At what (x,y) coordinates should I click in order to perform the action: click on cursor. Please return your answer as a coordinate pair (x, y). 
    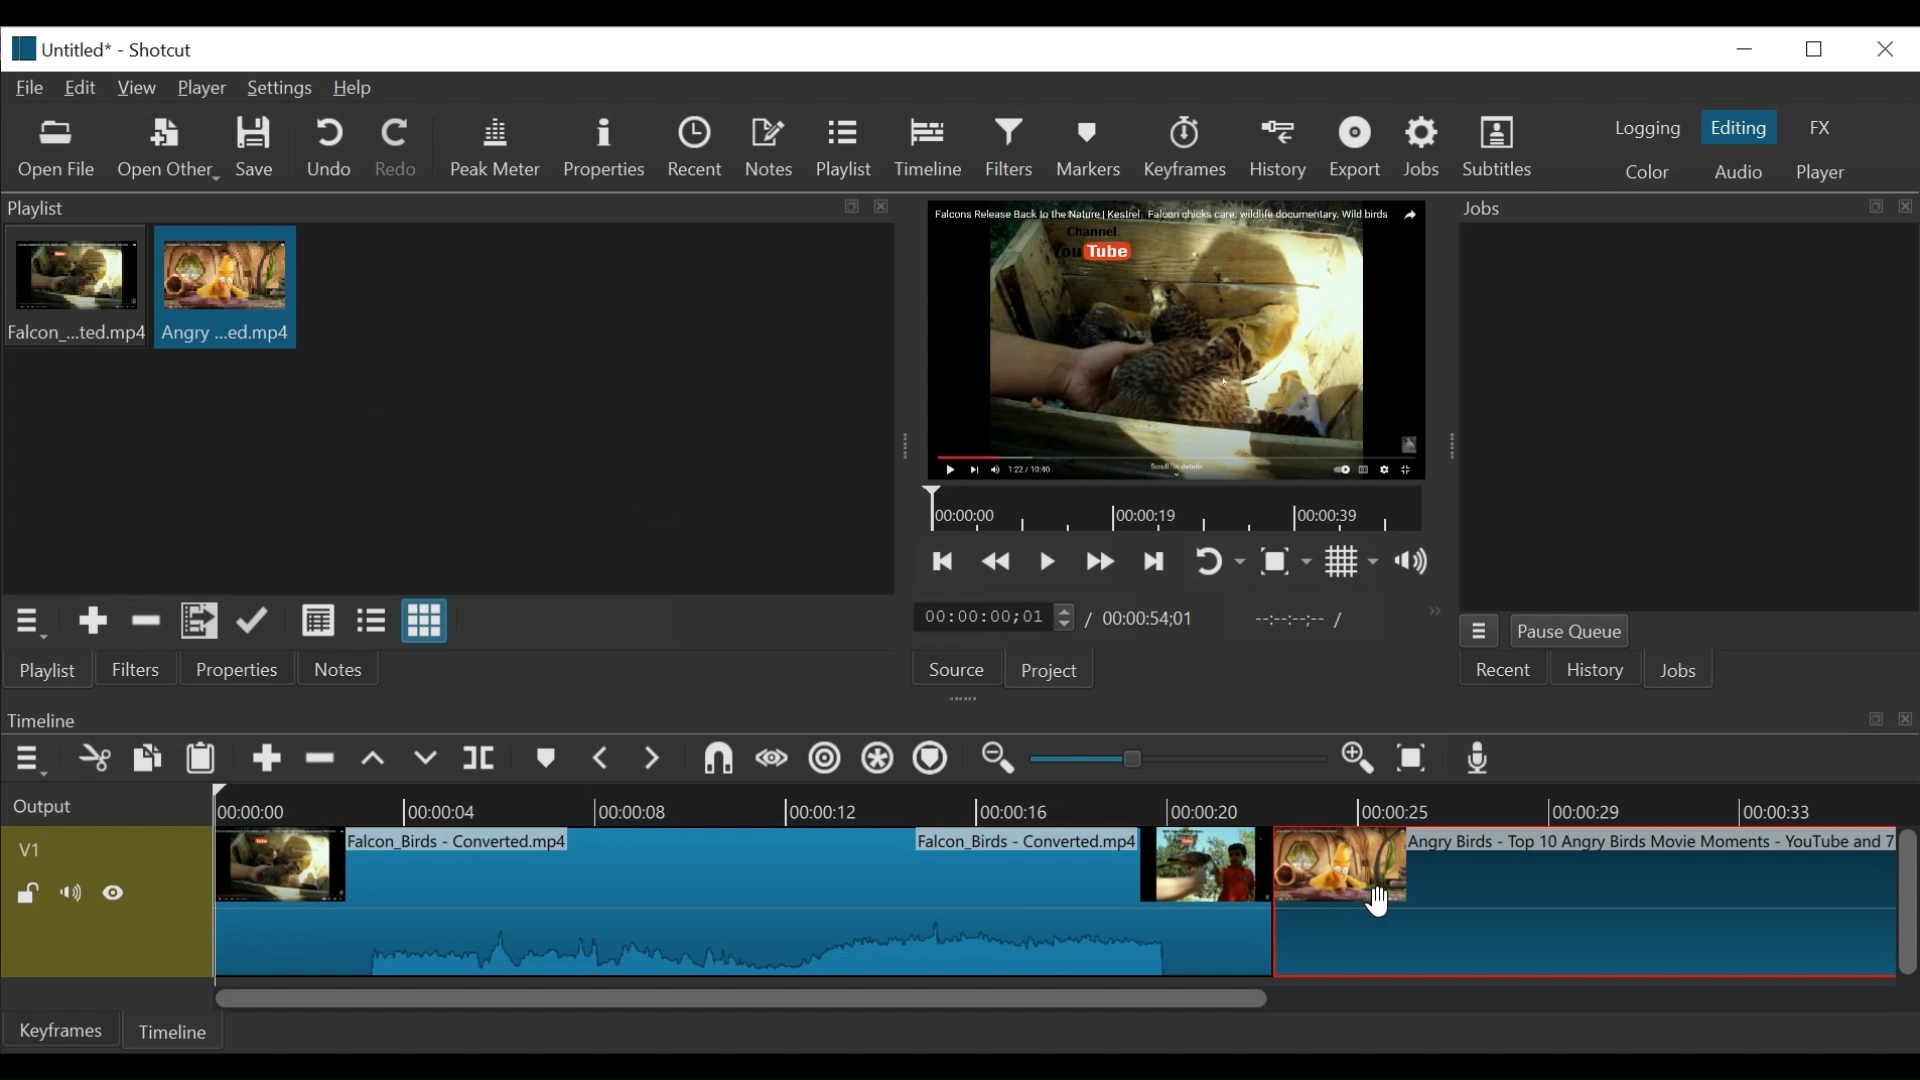
    Looking at the image, I should click on (1374, 901).